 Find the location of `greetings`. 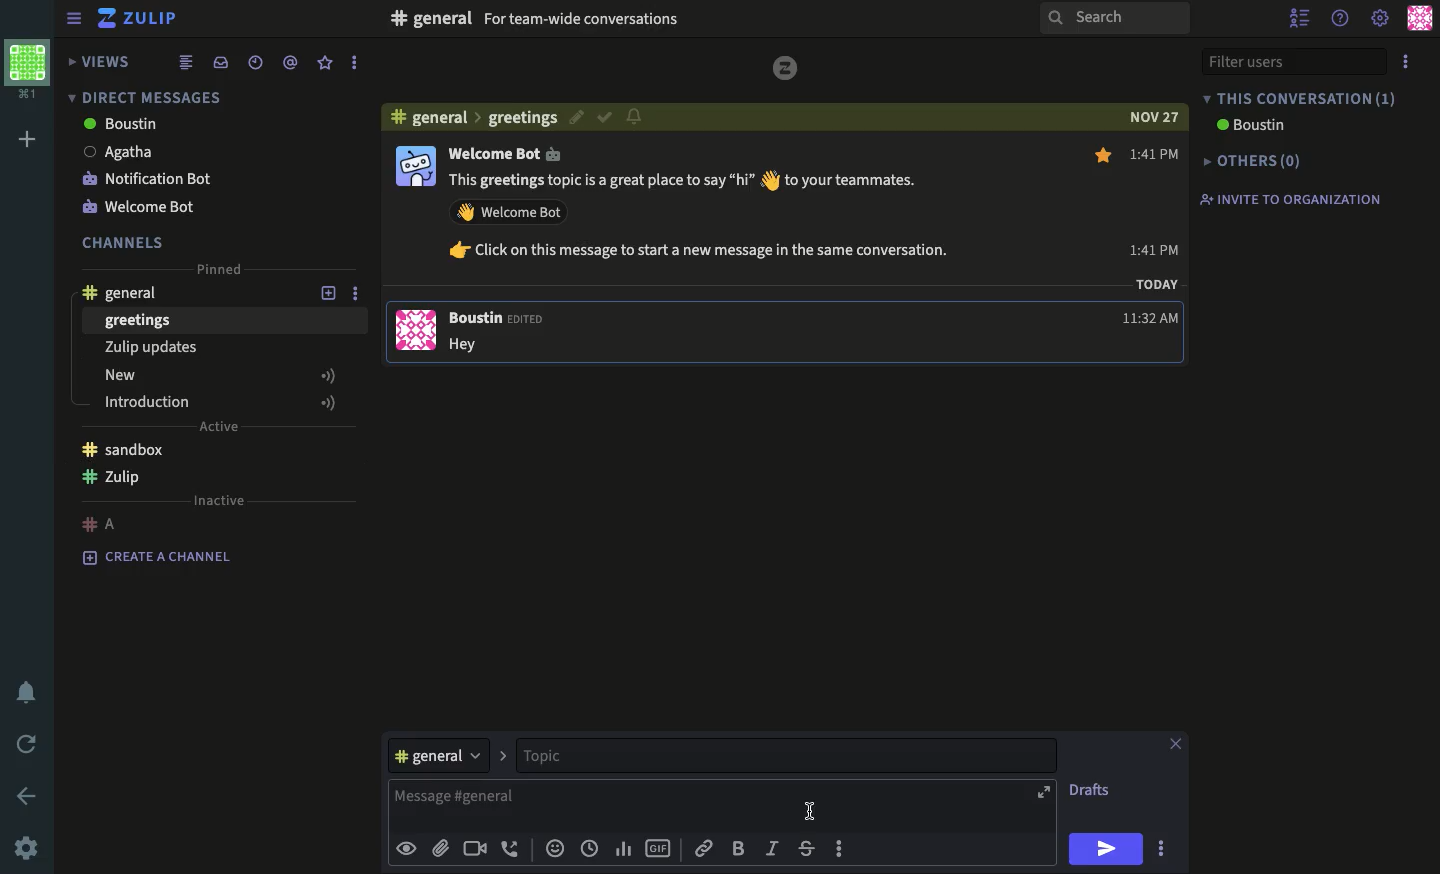

greetings is located at coordinates (139, 320).